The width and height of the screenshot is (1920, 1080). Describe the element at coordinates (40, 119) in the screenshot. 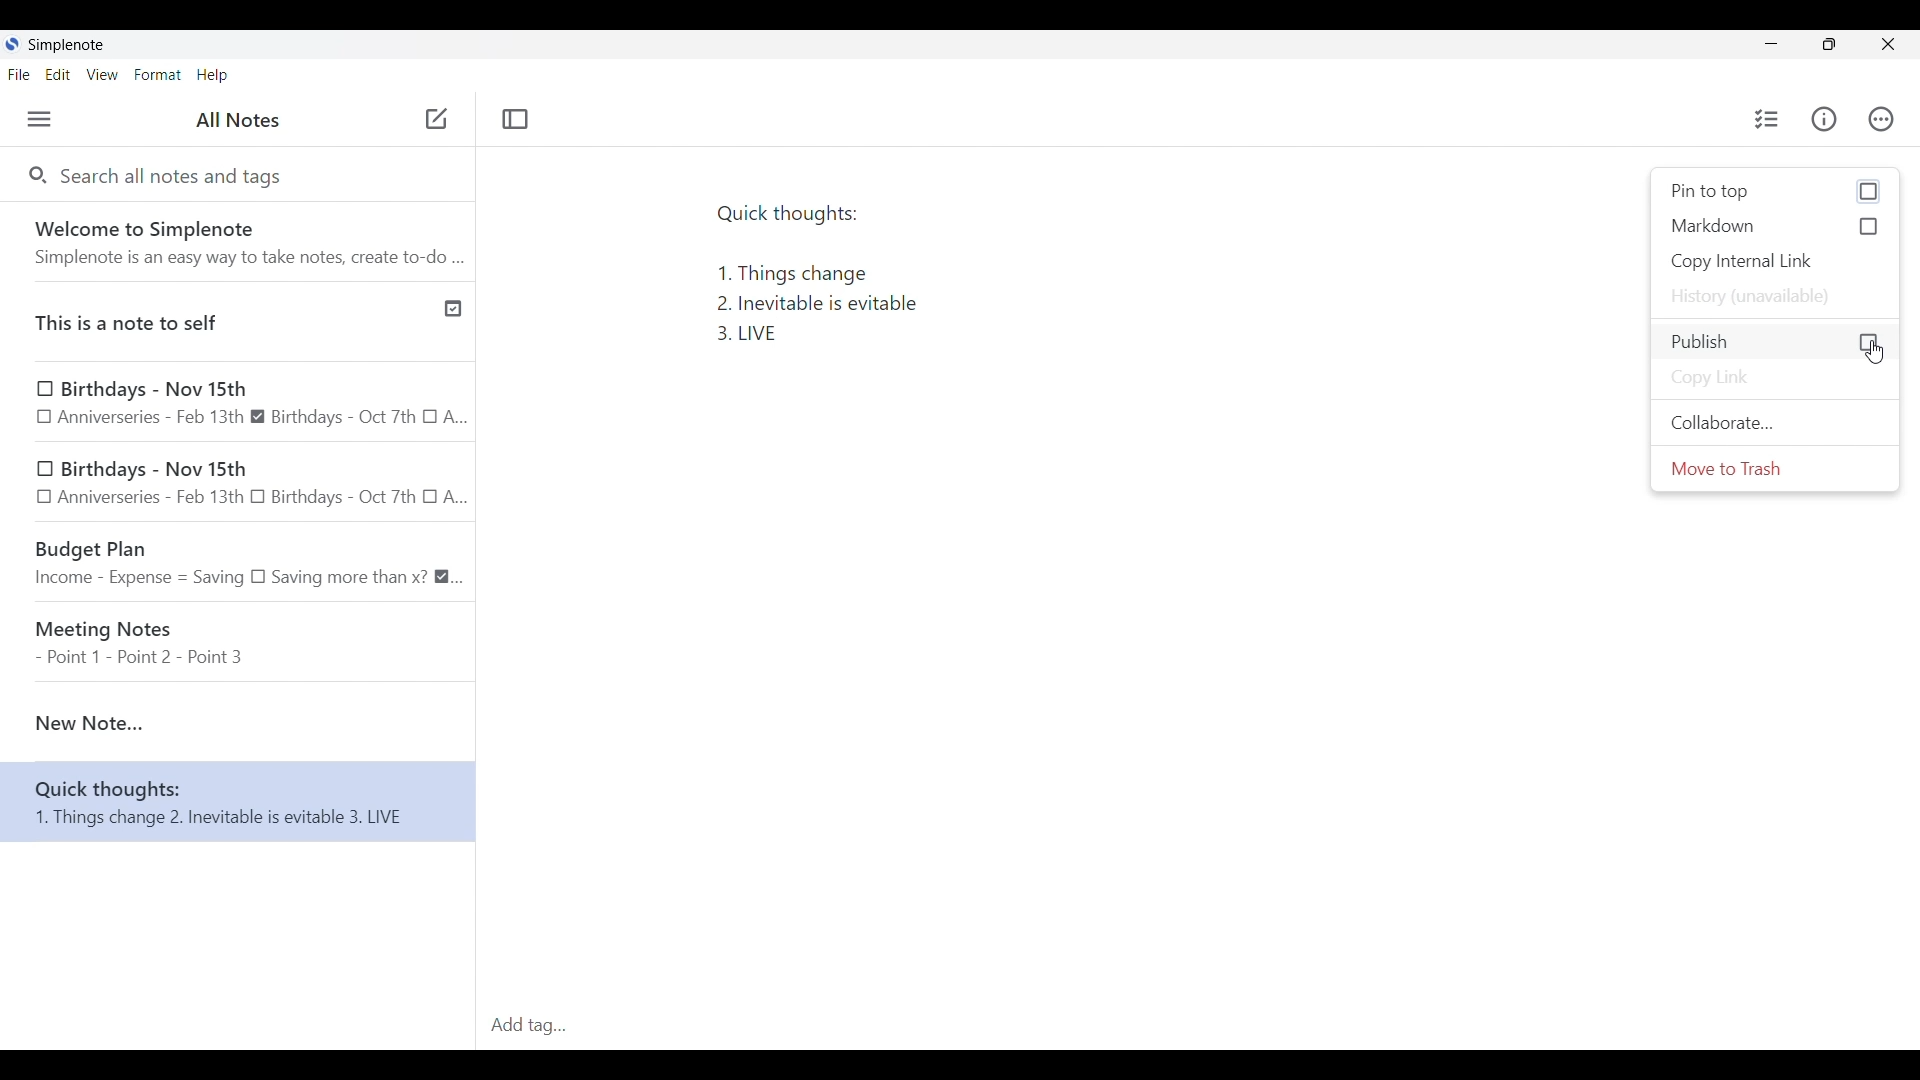

I see `Menu` at that location.